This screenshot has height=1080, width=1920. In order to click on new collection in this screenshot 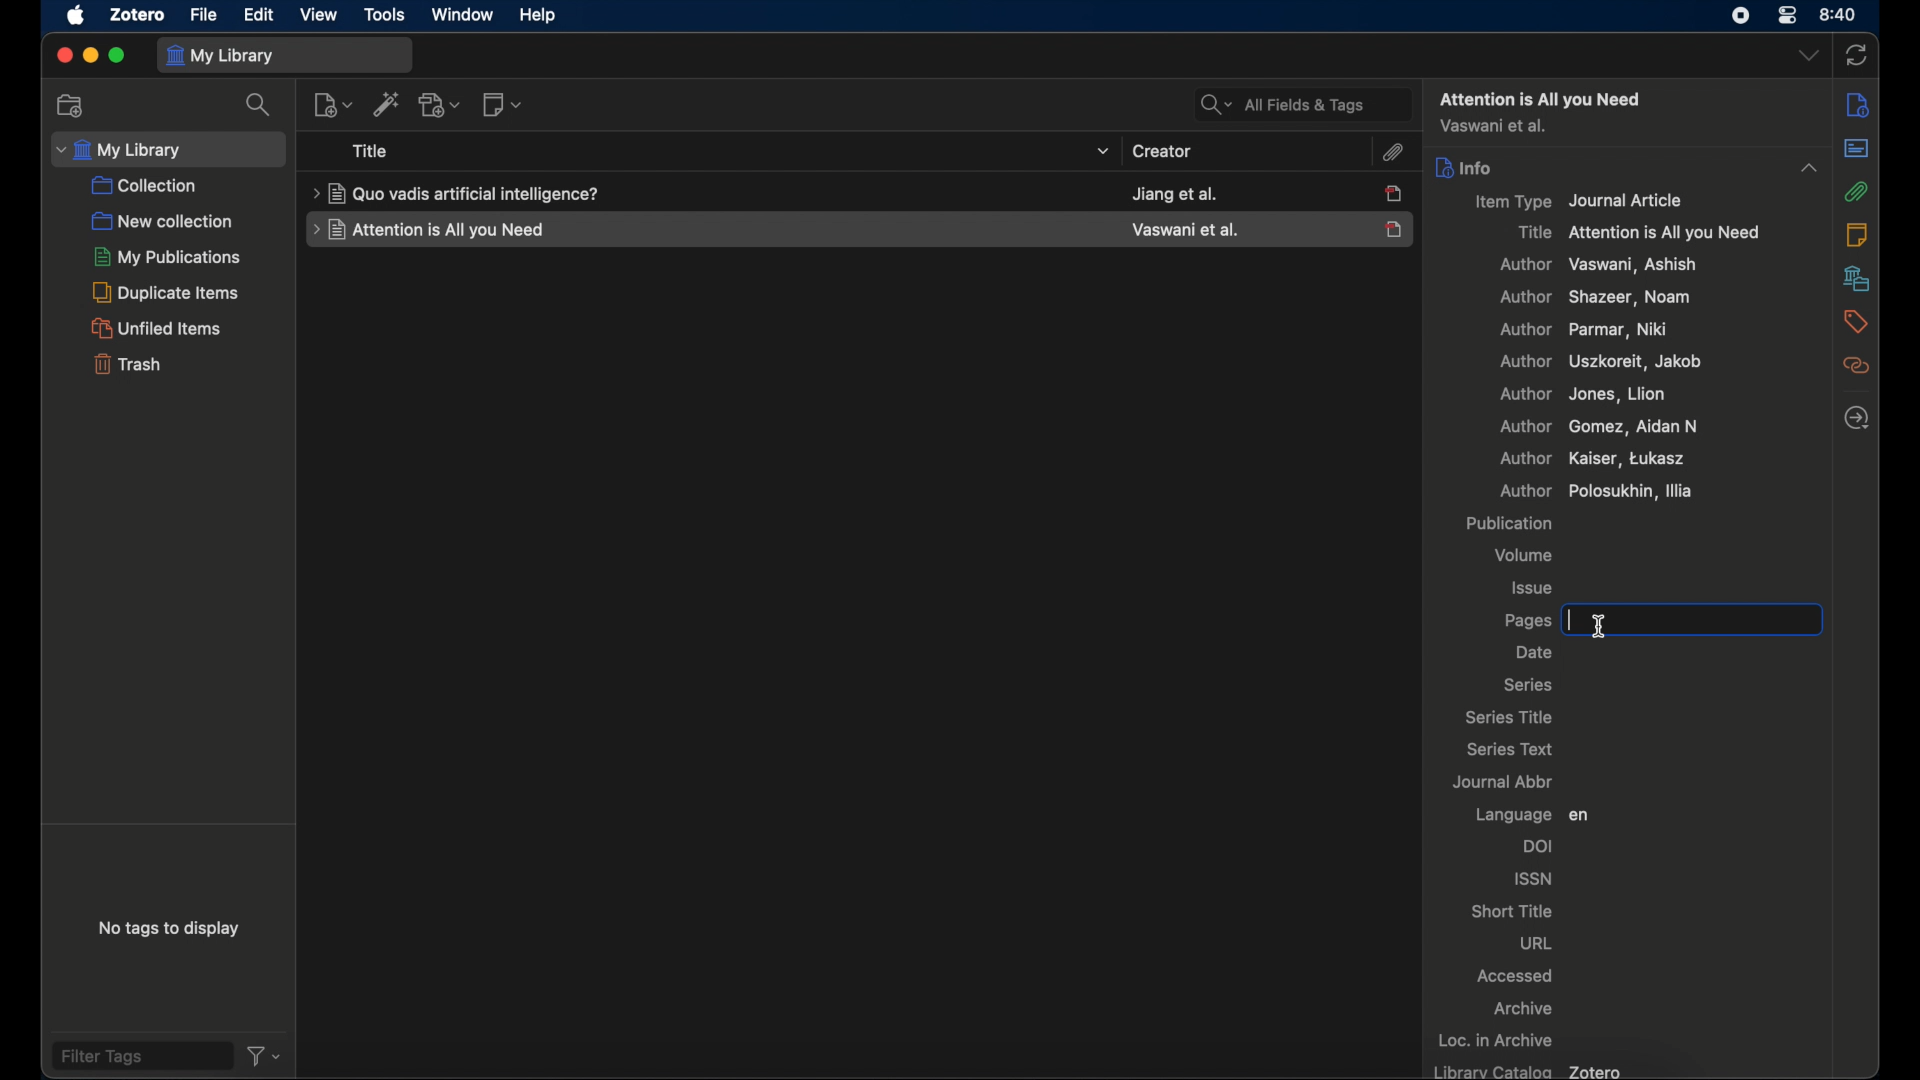, I will do `click(162, 221)`.